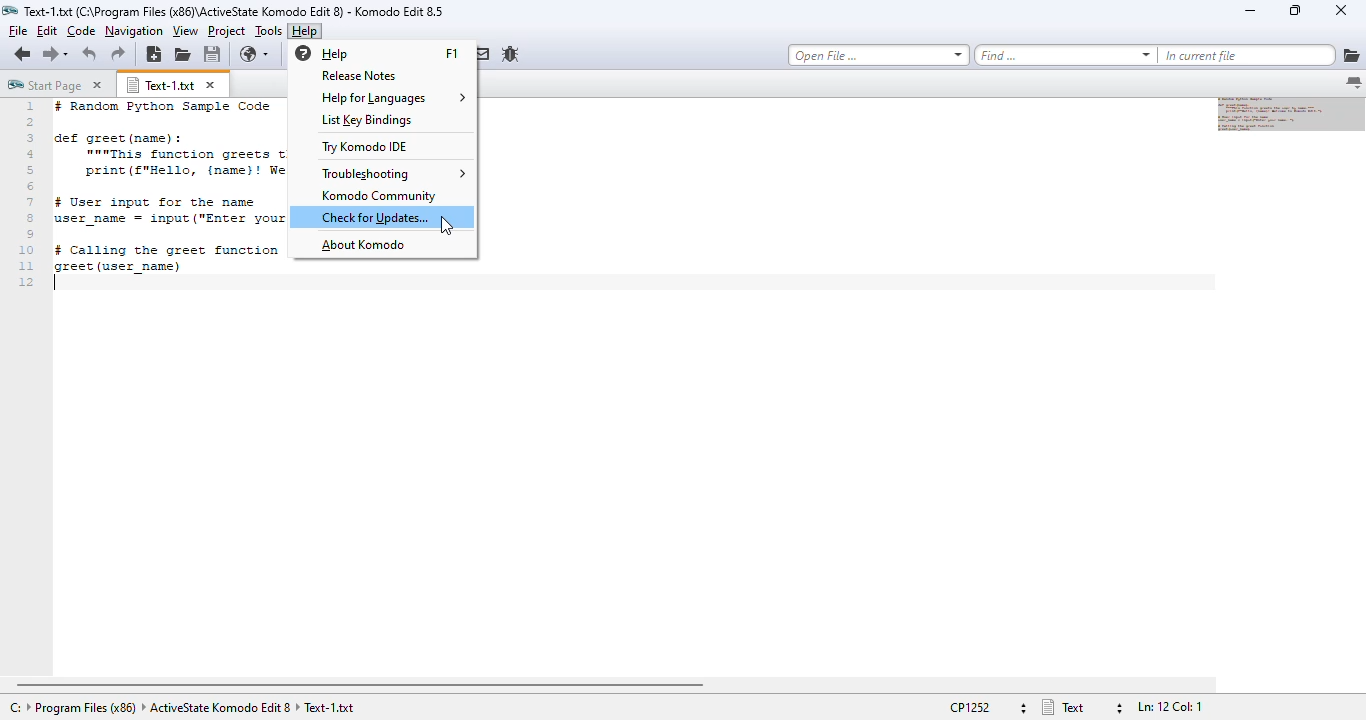 The image size is (1366, 720). Describe the element at coordinates (393, 98) in the screenshot. I see `help for languages` at that location.